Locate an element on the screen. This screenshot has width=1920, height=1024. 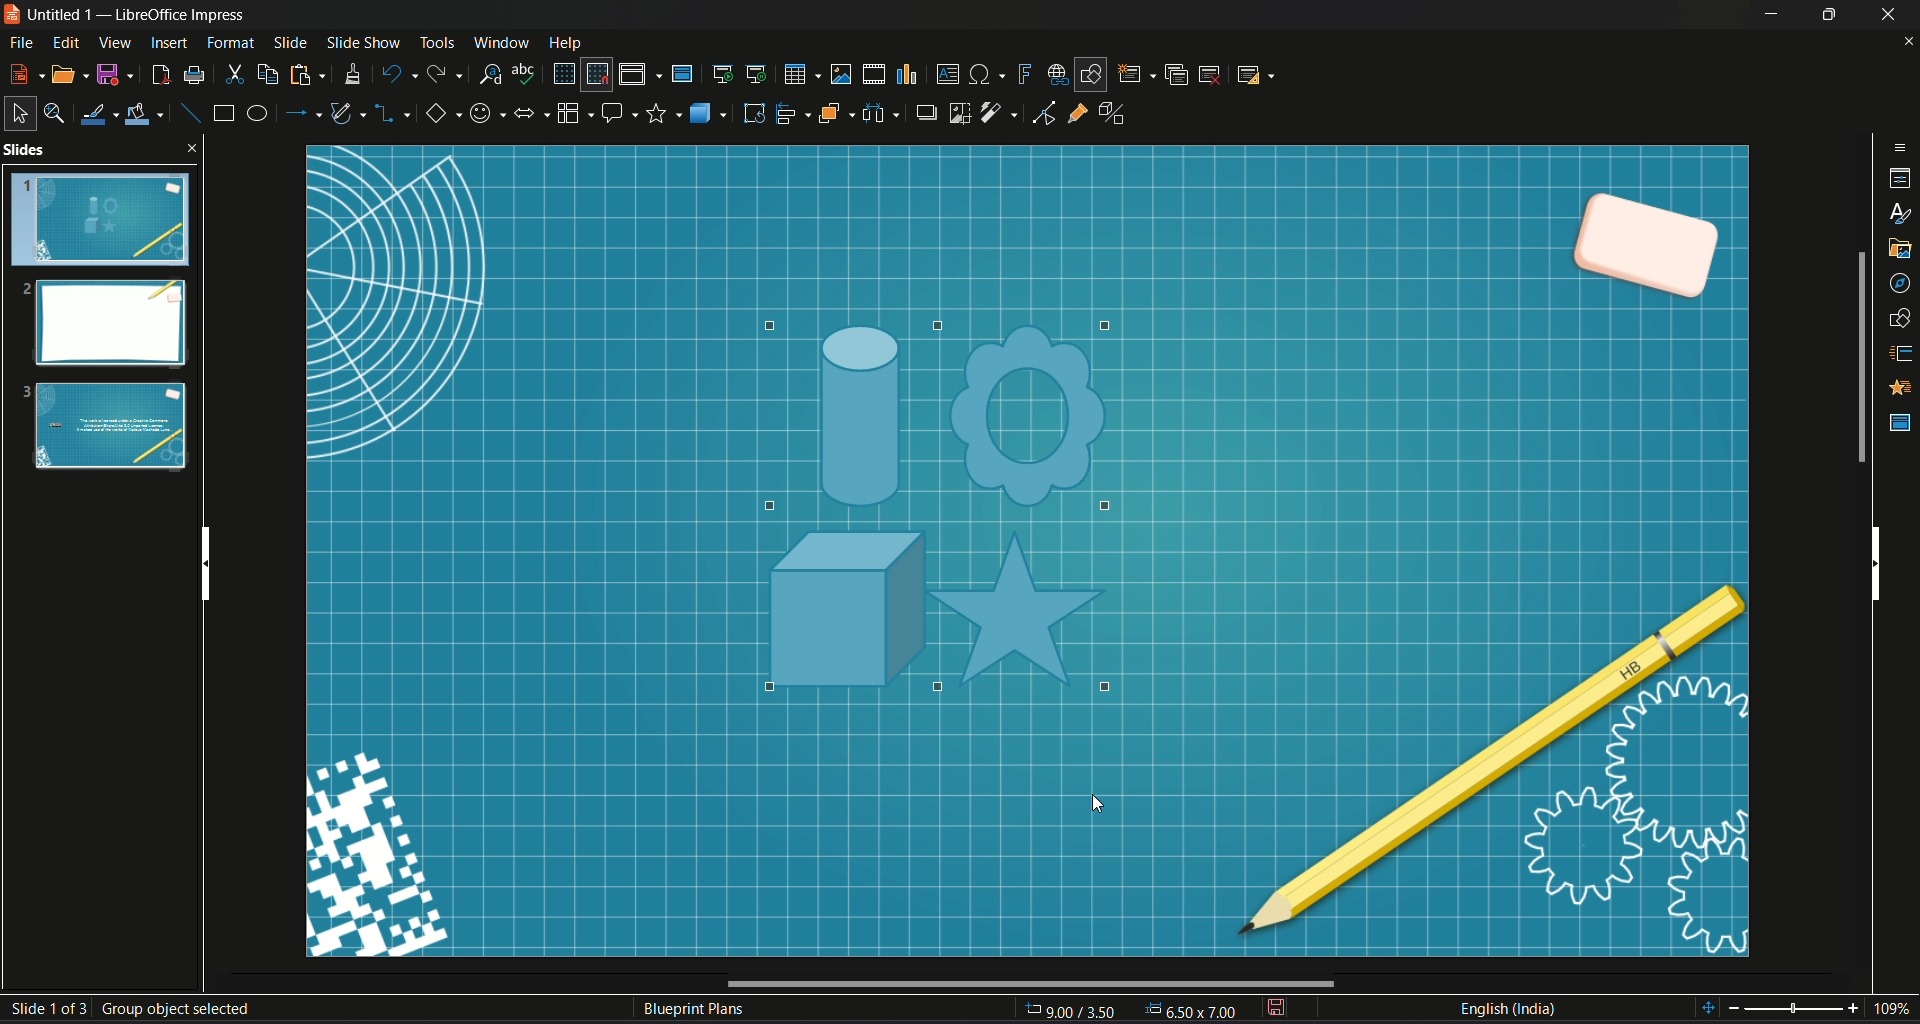
Vertical scroll bar is located at coordinates (1875, 560).